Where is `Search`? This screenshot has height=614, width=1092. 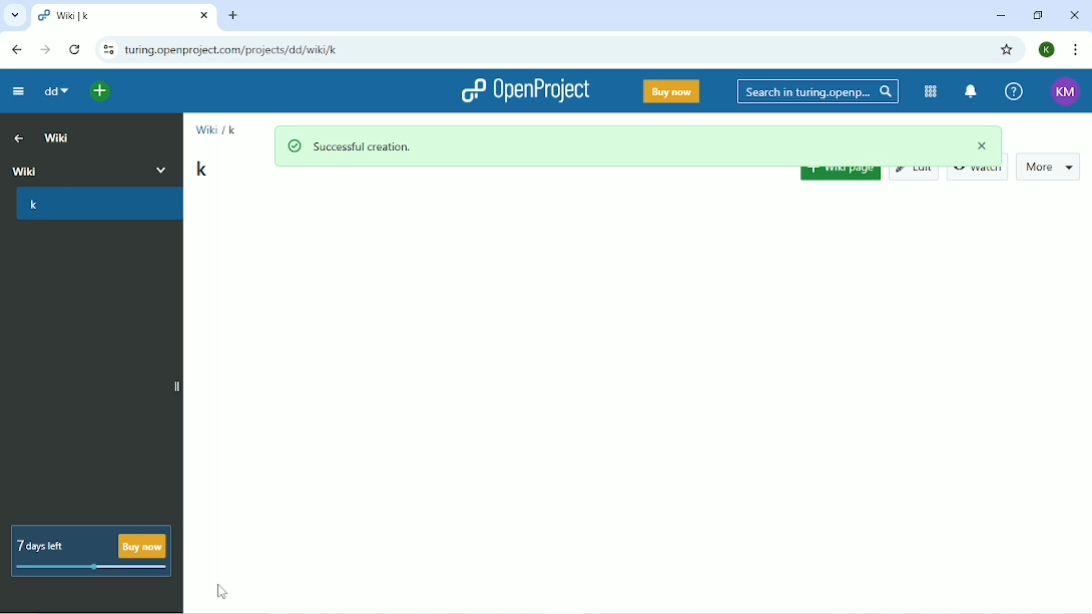
Search is located at coordinates (819, 91).